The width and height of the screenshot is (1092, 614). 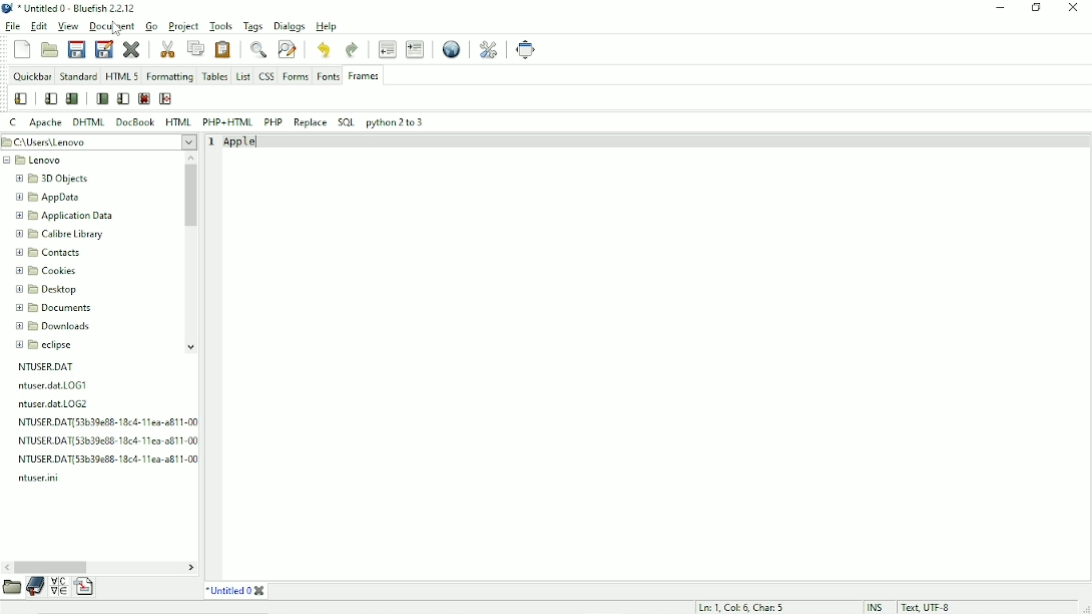 I want to click on Restore down, so click(x=1036, y=9).